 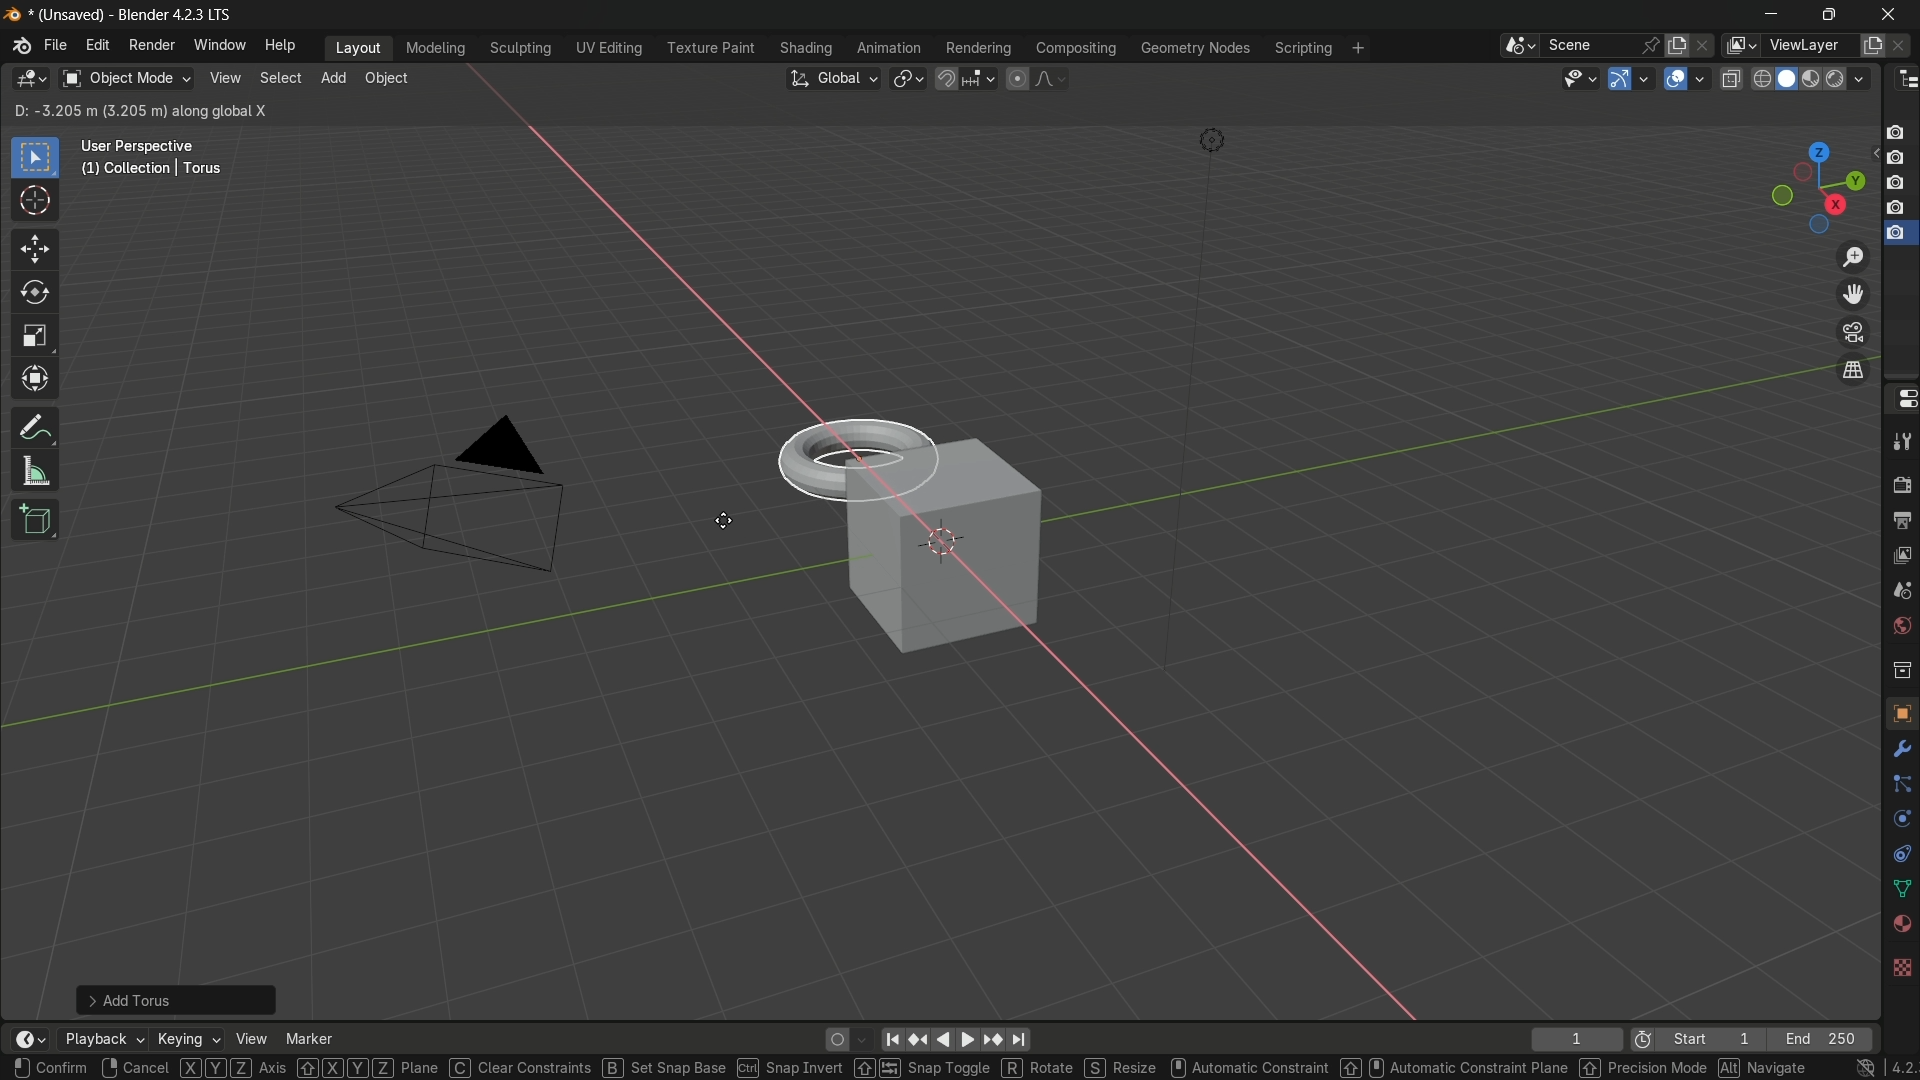 What do you see at coordinates (1705, 45) in the screenshot?
I see `delete scene` at bounding box center [1705, 45].